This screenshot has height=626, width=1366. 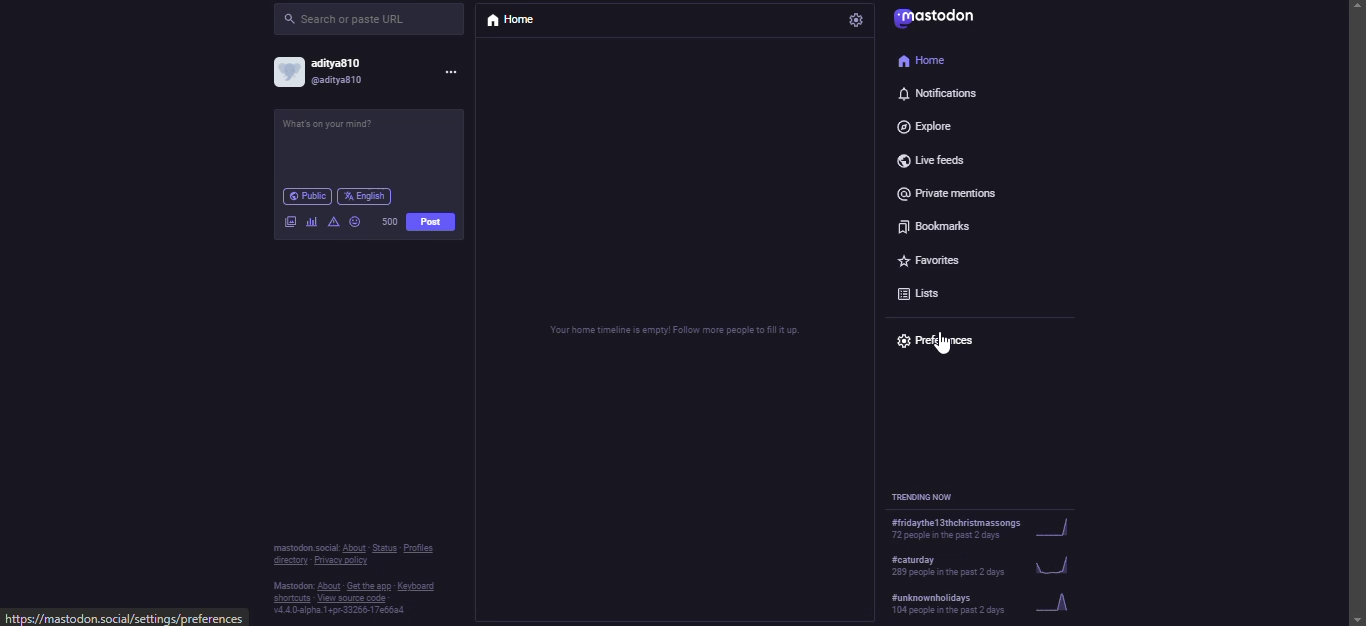 I want to click on trending, so click(x=991, y=602).